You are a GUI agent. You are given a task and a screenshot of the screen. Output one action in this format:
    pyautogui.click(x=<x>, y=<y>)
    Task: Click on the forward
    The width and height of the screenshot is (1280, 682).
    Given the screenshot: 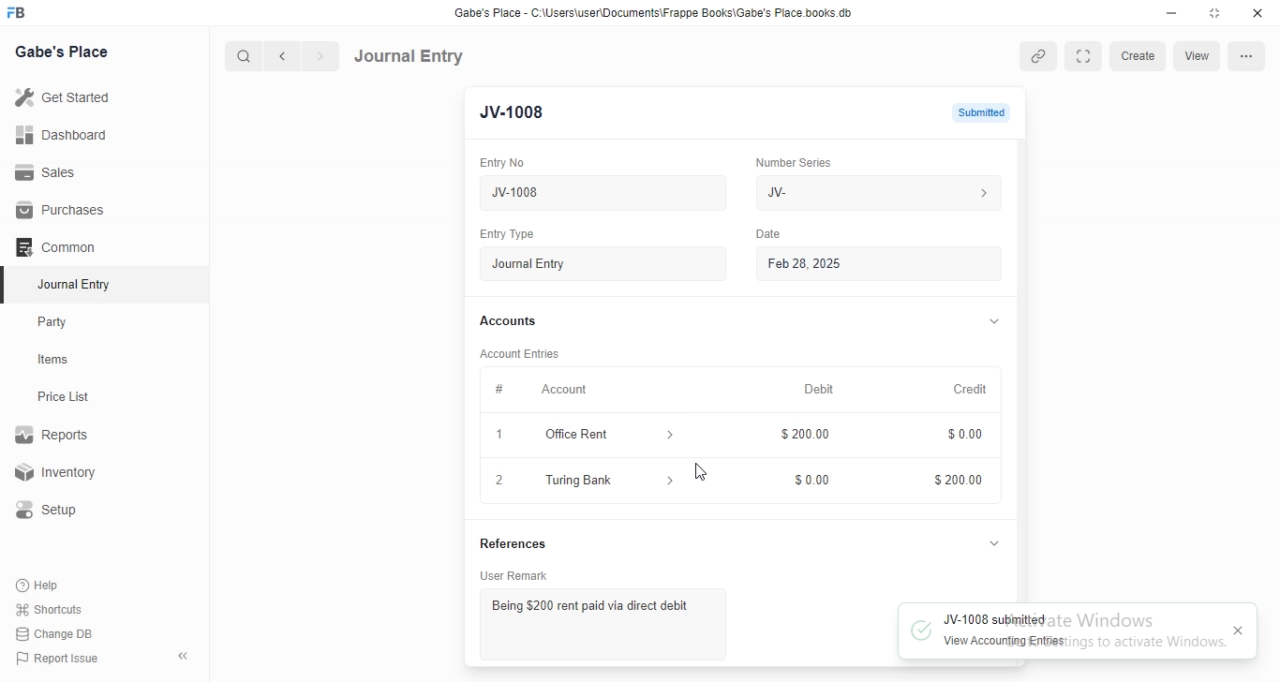 What is the action you would take?
    pyautogui.click(x=322, y=56)
    